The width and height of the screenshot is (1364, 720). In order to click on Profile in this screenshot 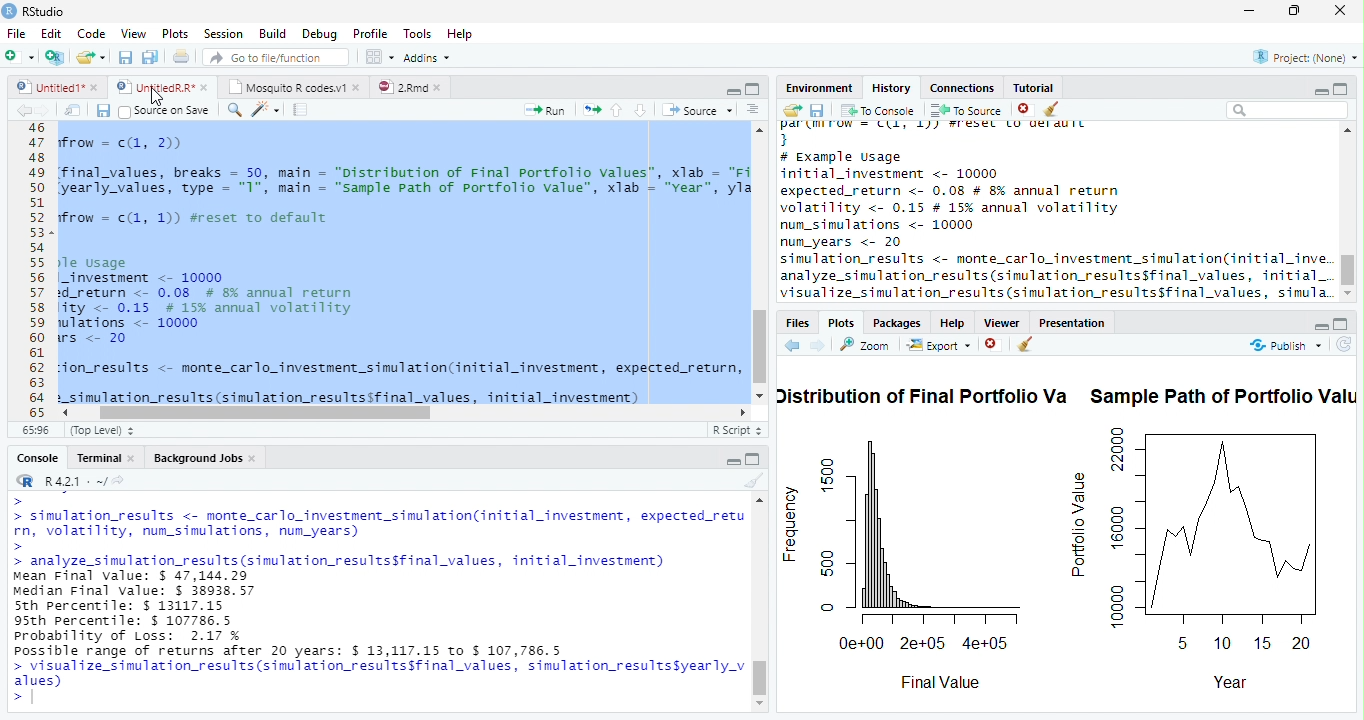, I will do `click(369, 33)`.